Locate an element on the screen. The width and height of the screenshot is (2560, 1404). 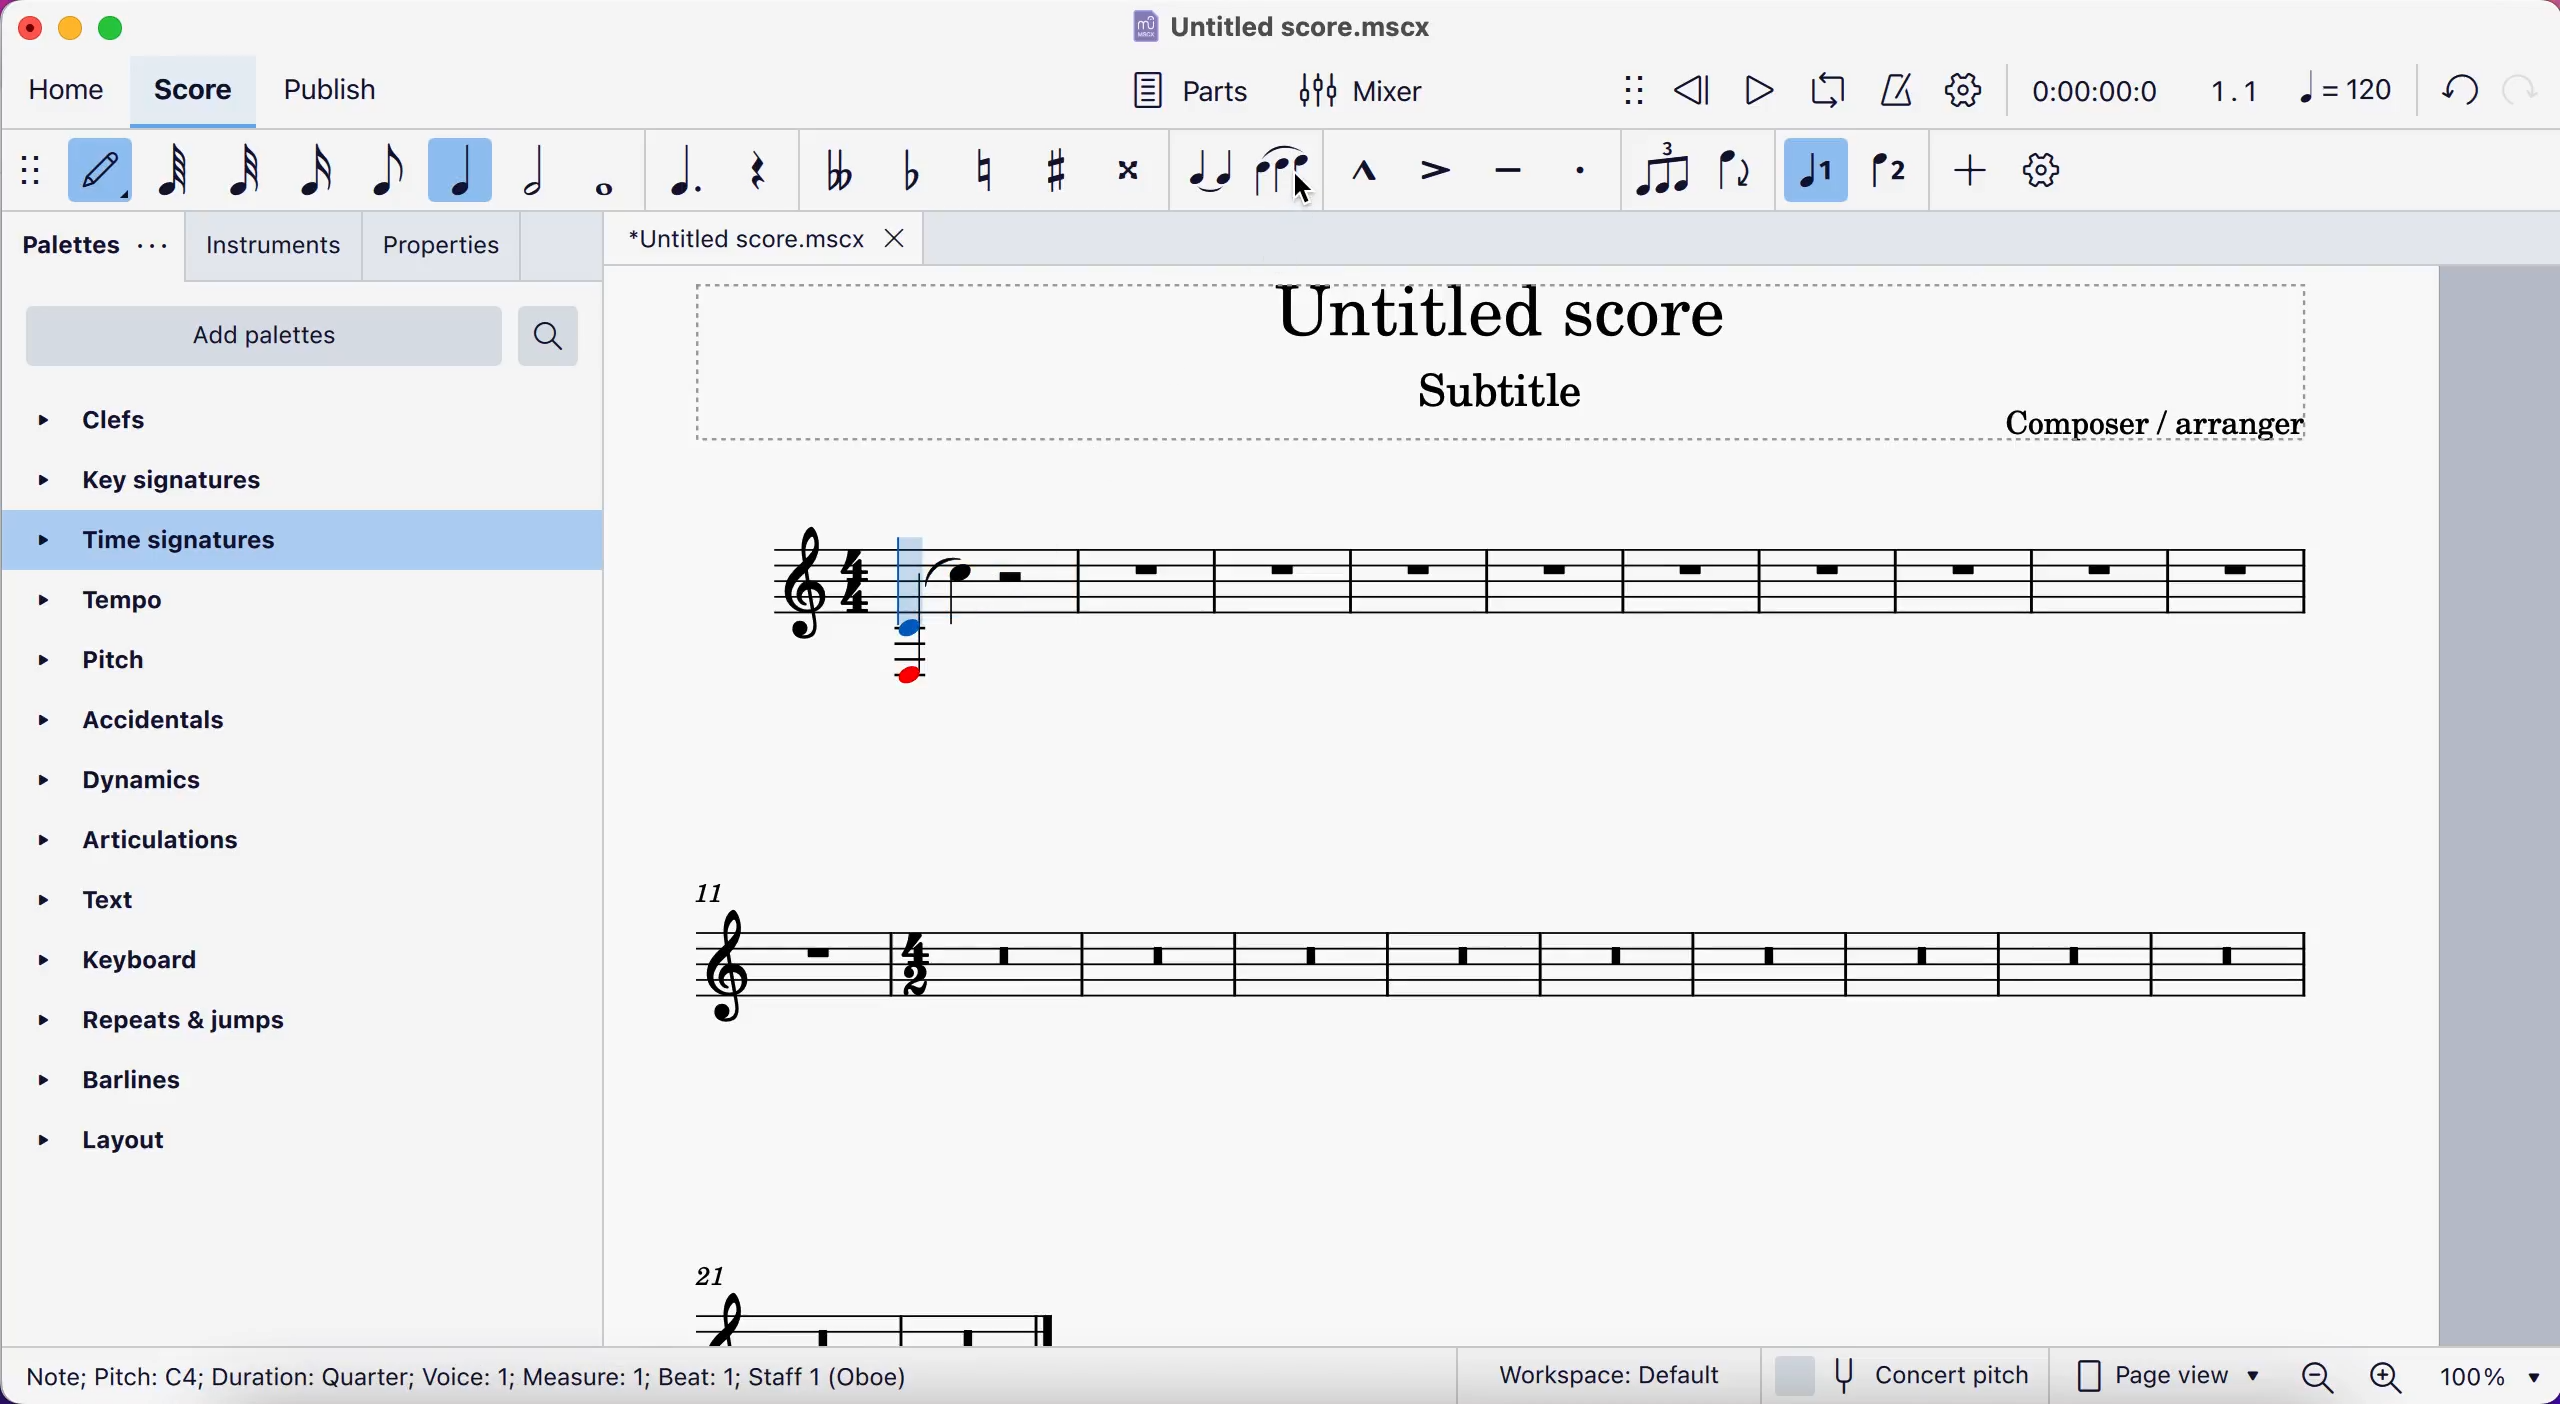
accent is located at coordinates (1432, 175).